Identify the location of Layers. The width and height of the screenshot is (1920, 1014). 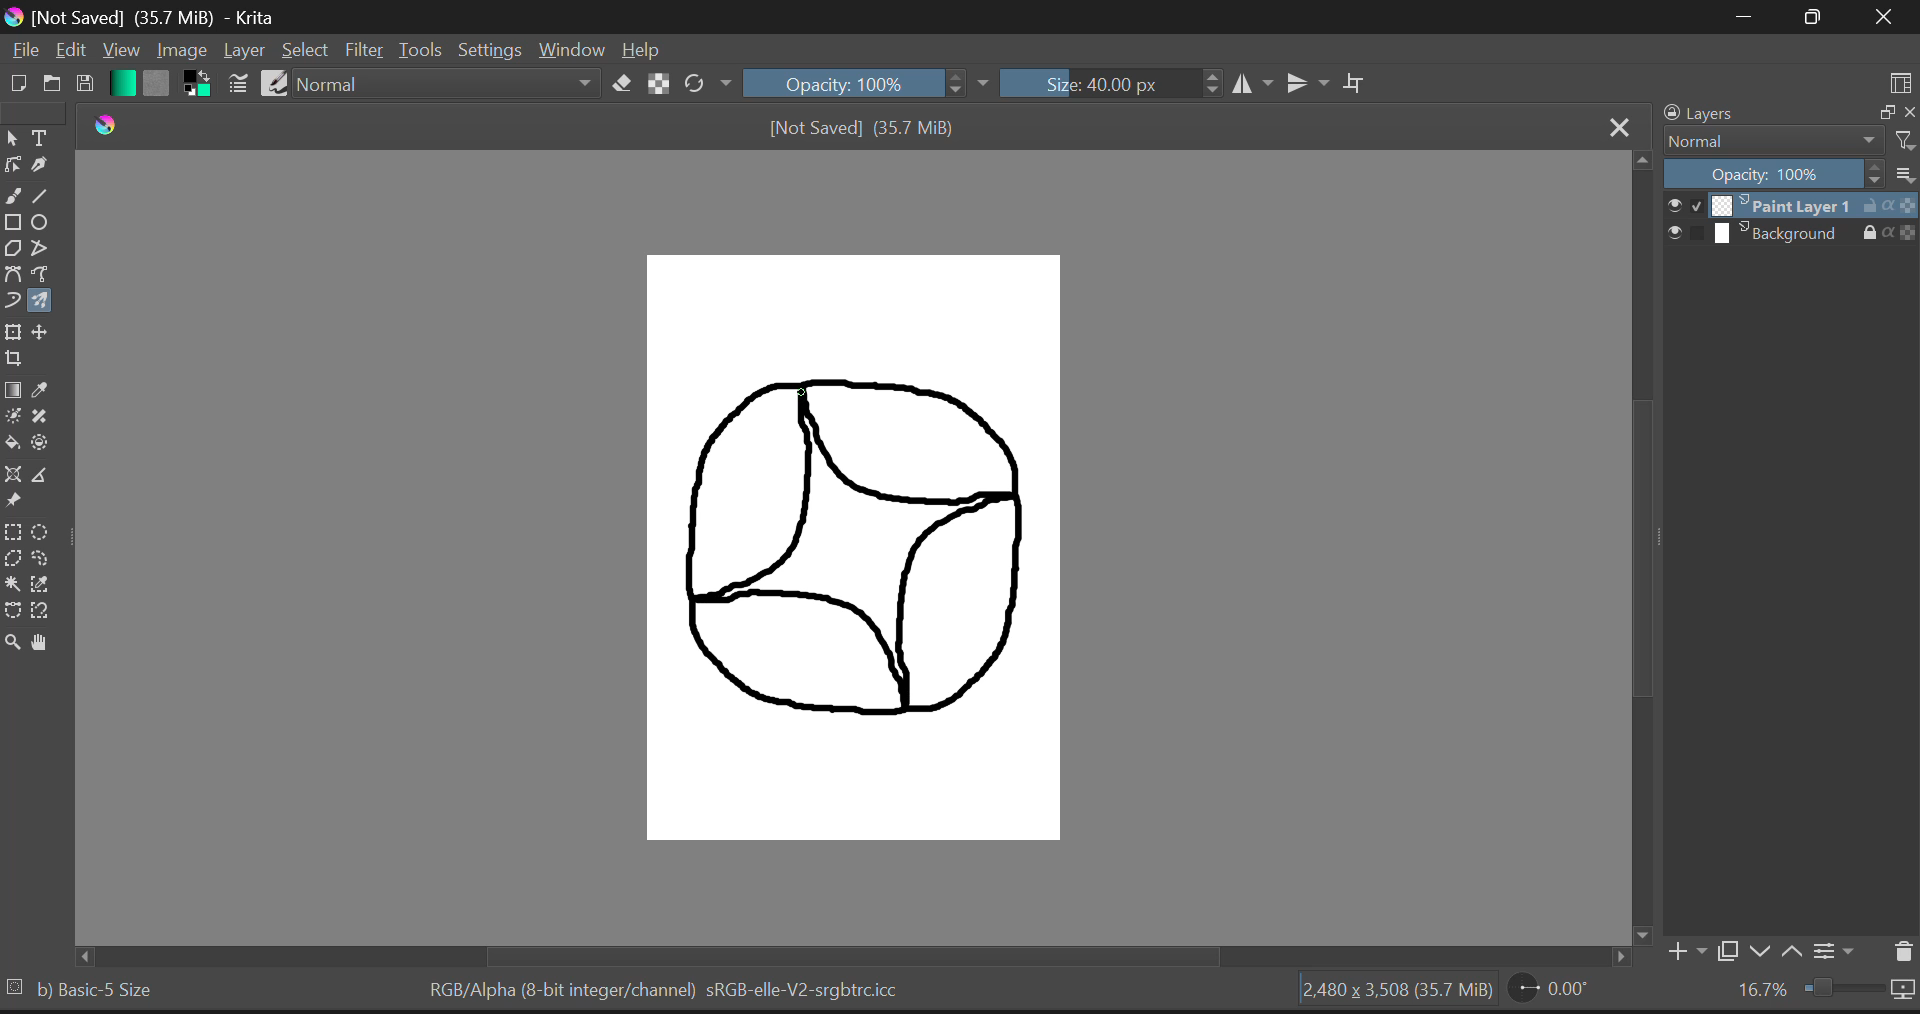
(1704, 114).